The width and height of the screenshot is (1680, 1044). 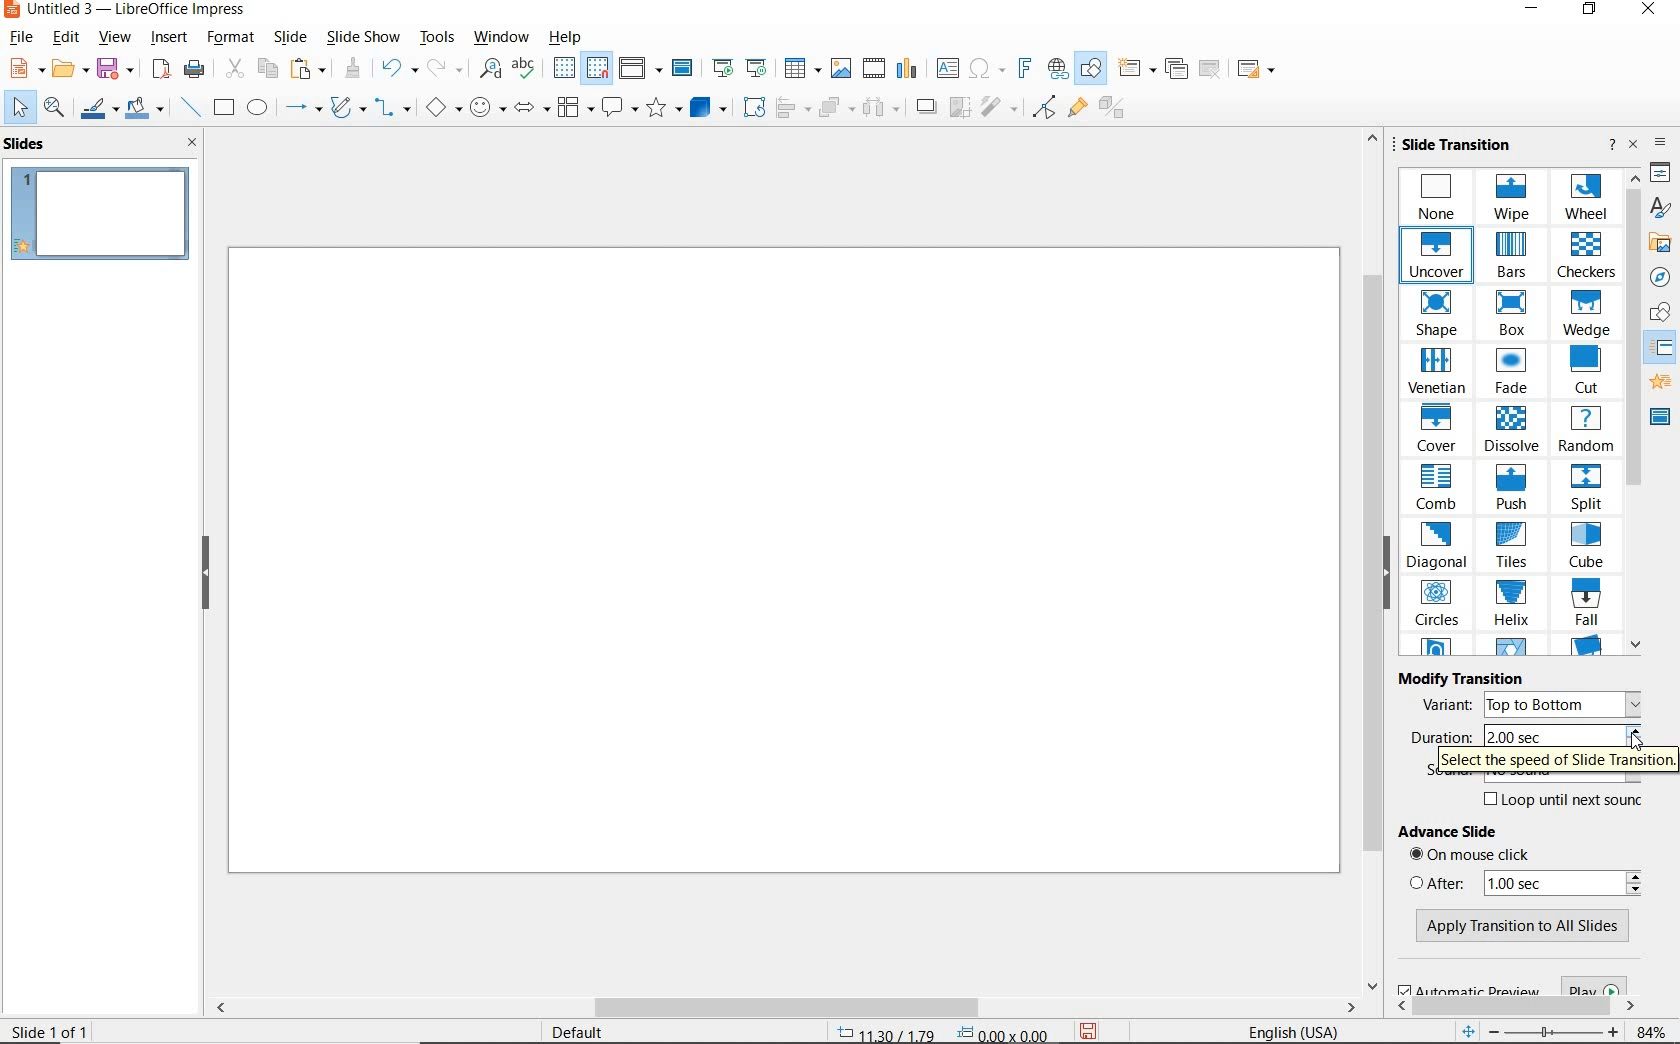 I want to click on SPLIT, so click(x=1585, y=488).